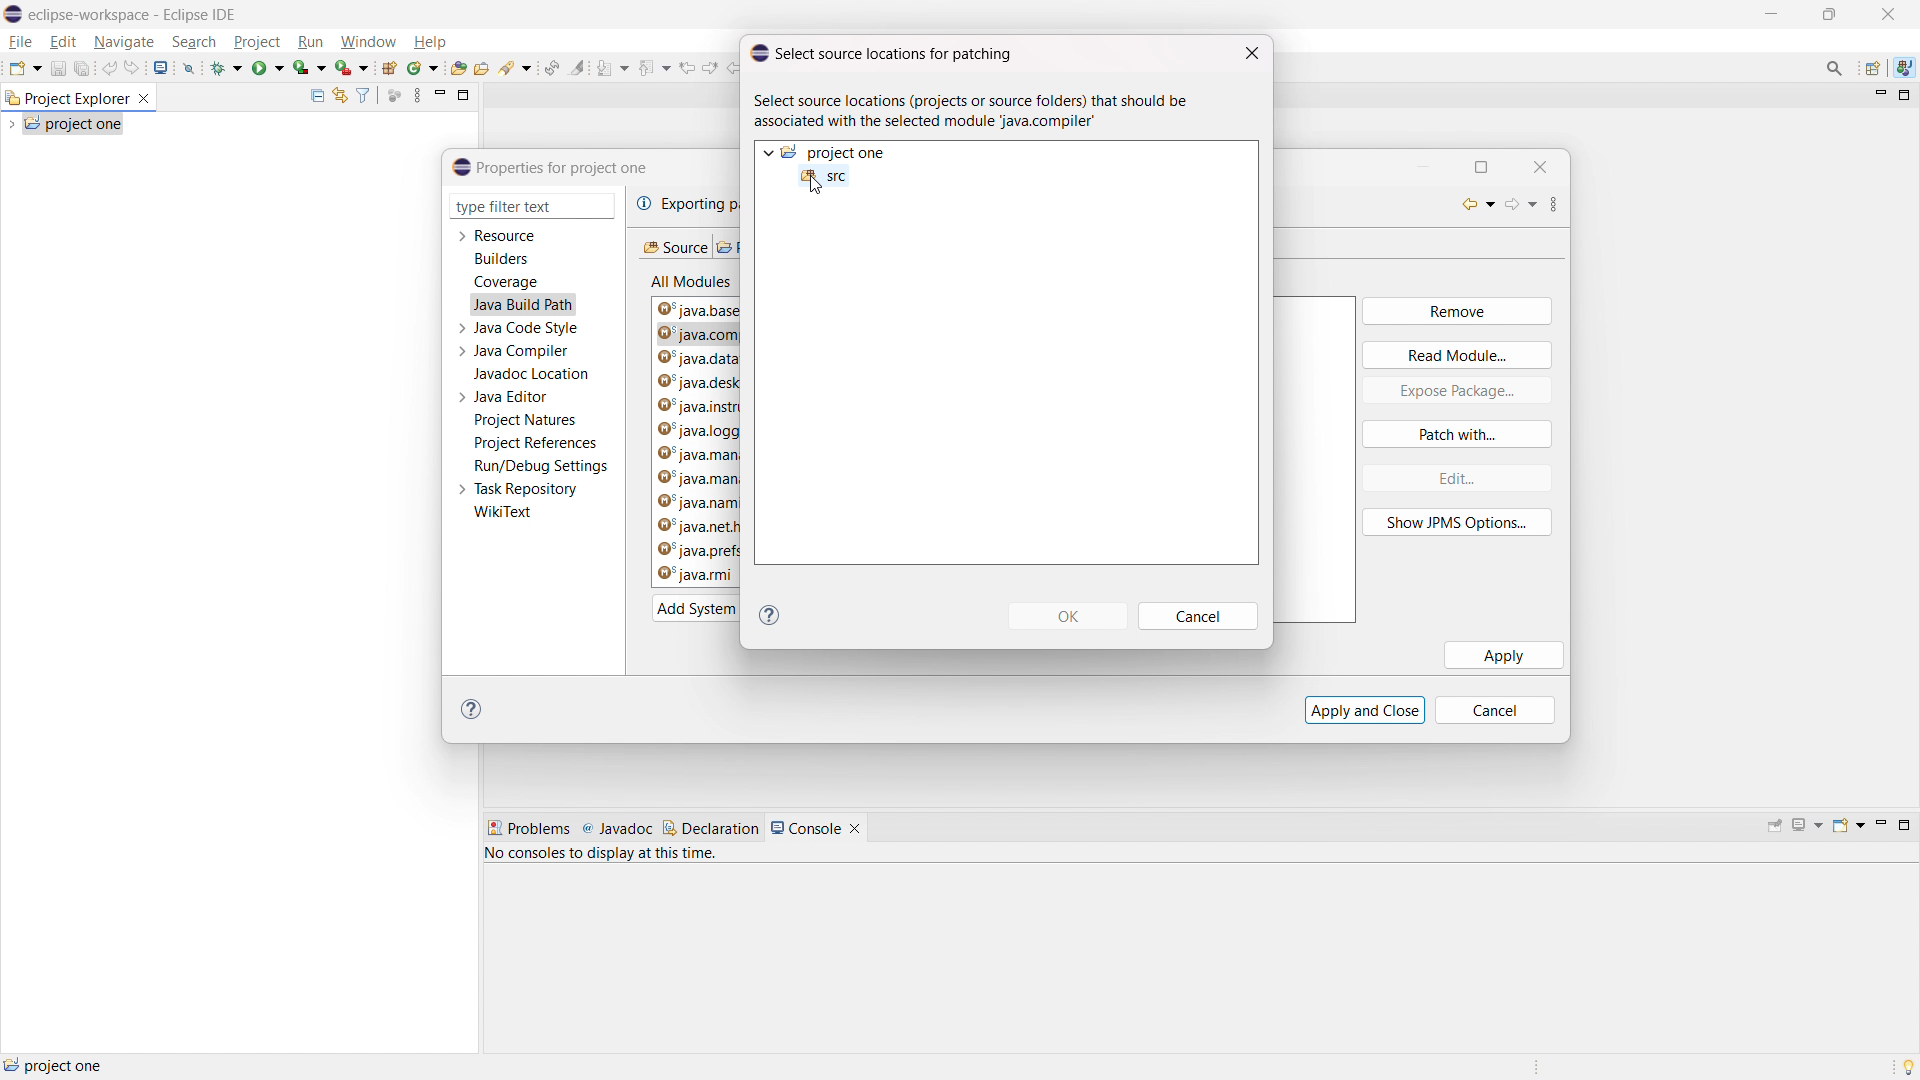  What do you see at coordinates (1836, 67) in the screenshot?
I see `access commands and other items` at bounding box center [1836, 67].